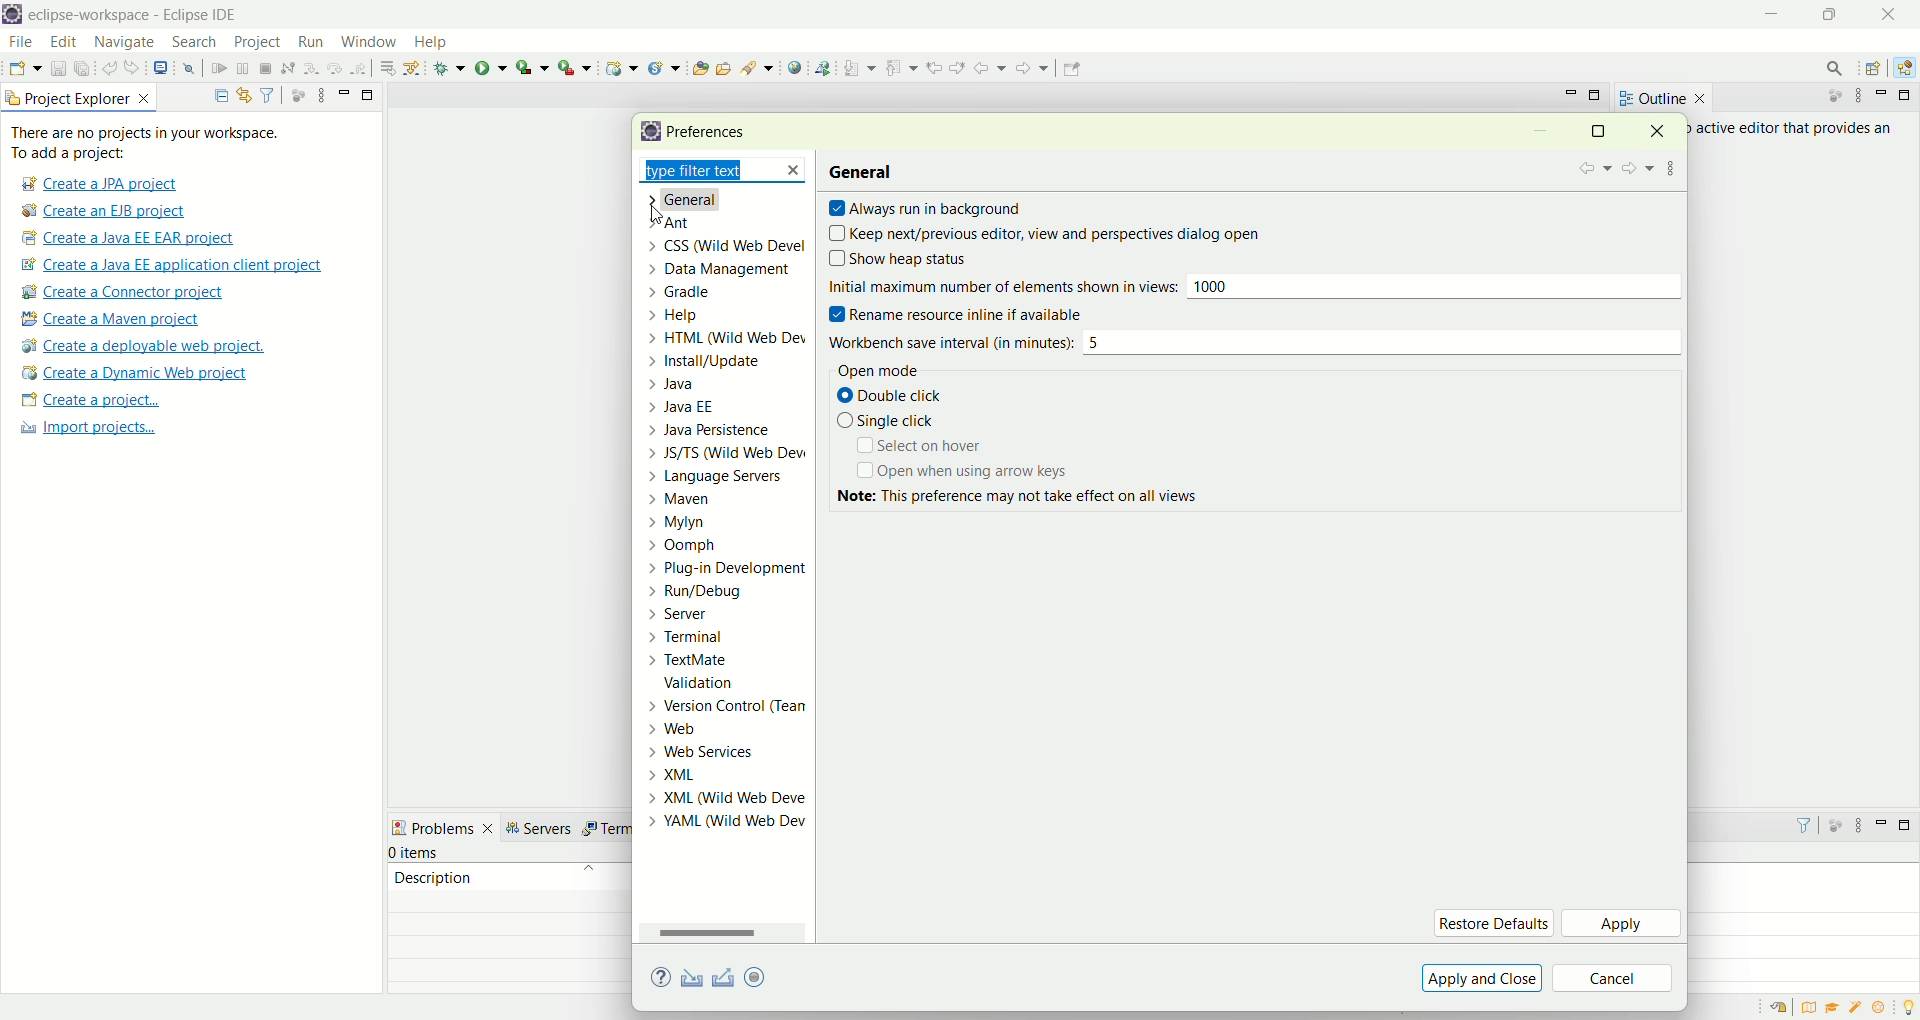 The image size is (1920, 1020). Describe the element at coordinates (724, 272) in the screenshot. I see `data management` at that location.